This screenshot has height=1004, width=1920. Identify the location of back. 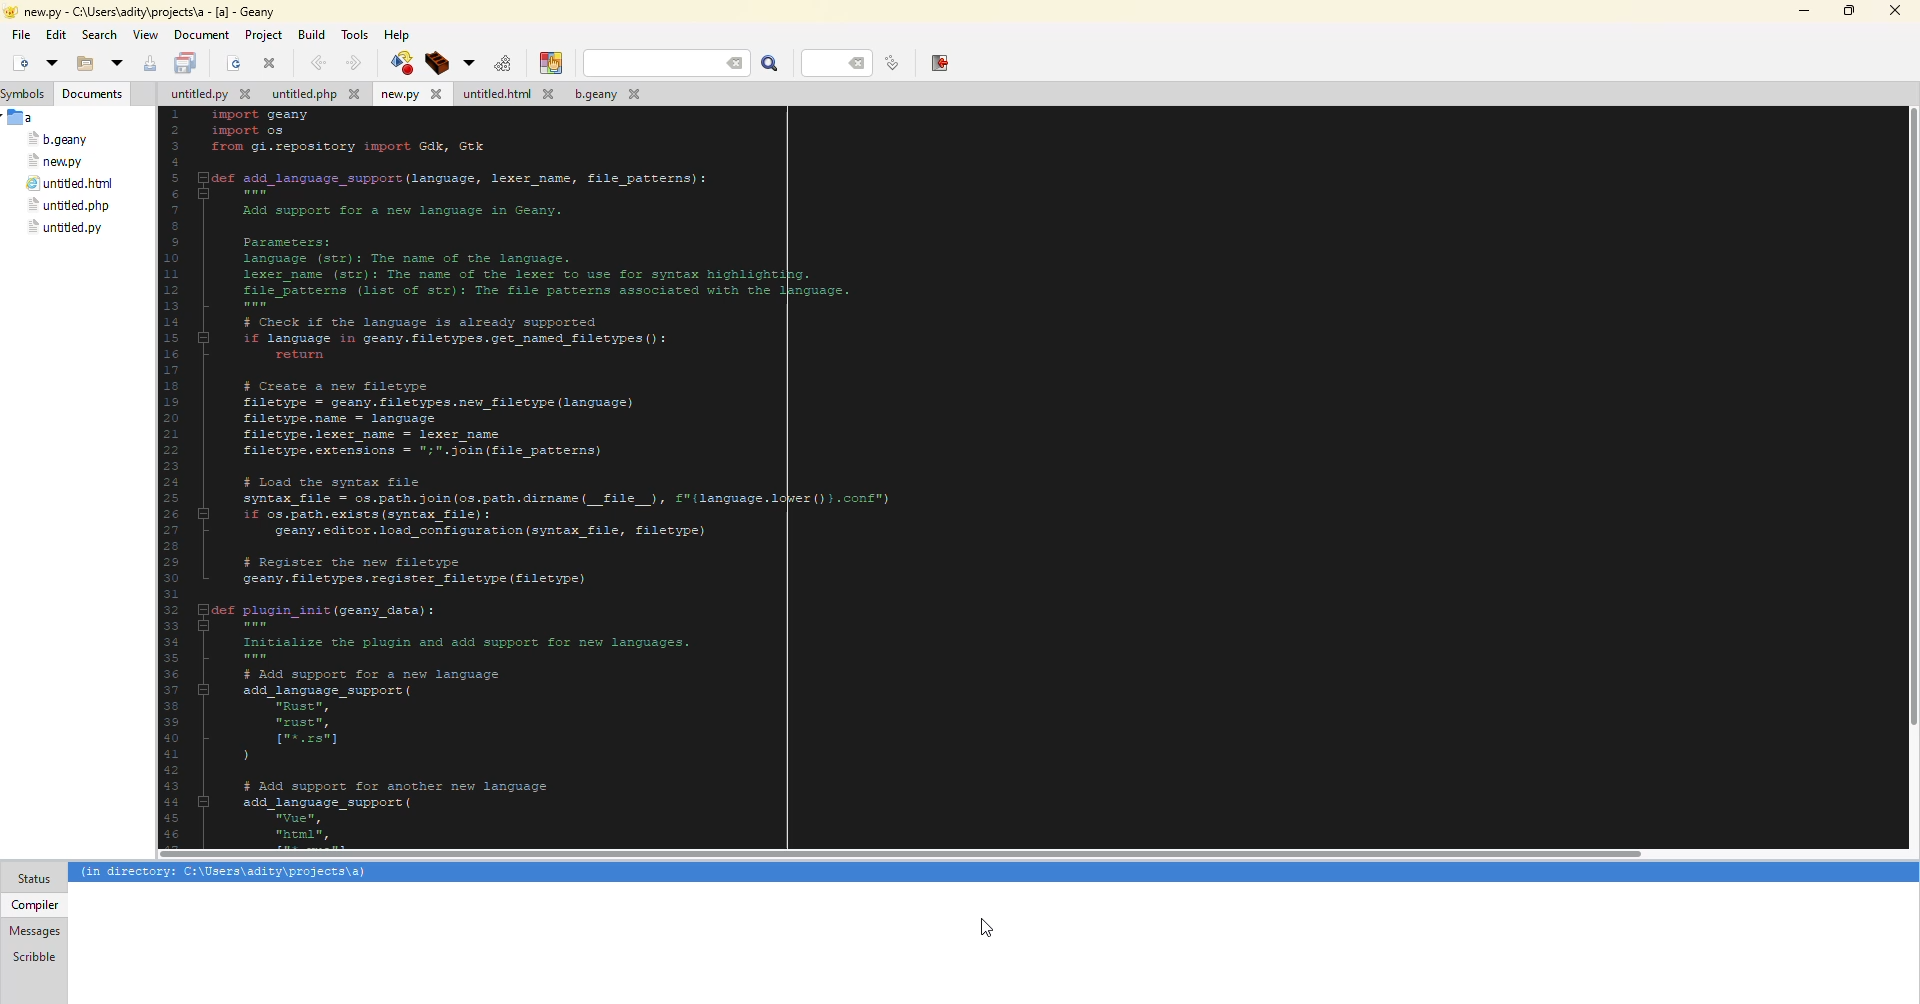
(317, 63).